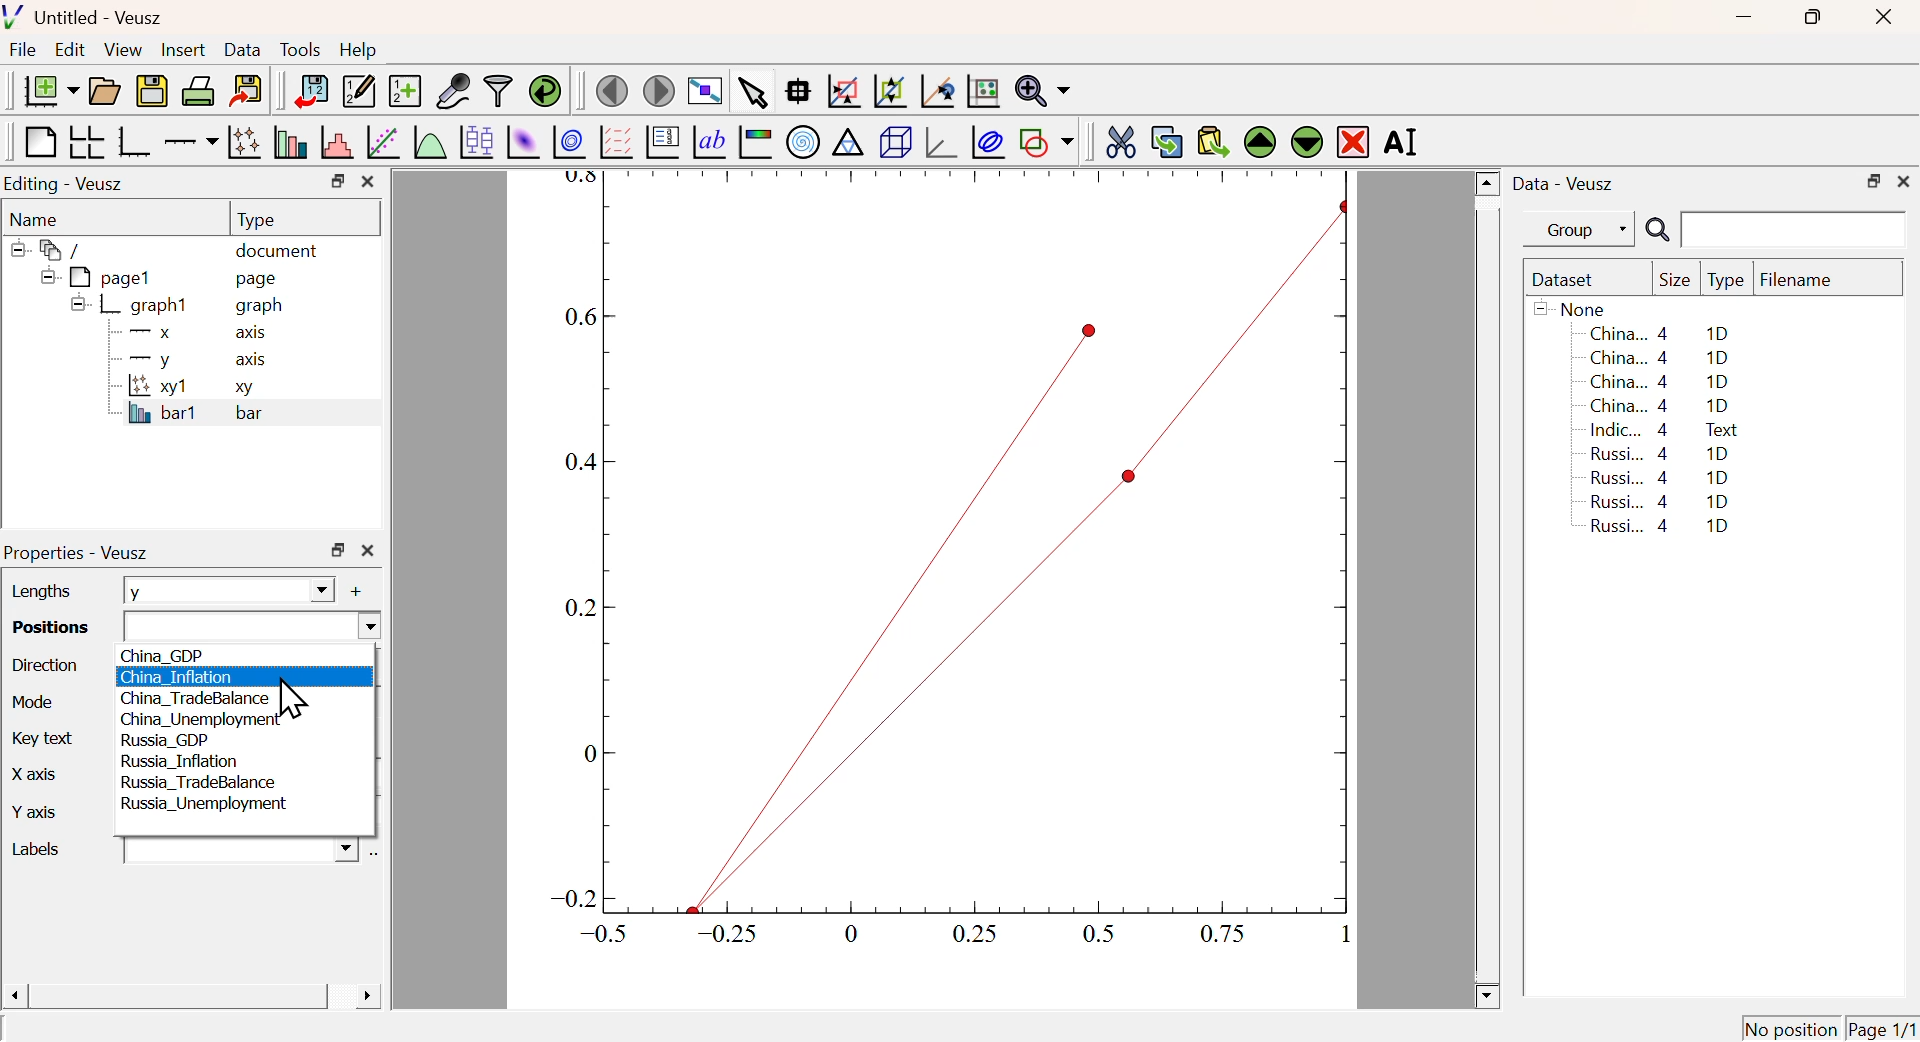 The image size is (1920, 1042). I want to click on Restore Down, so click(338, 550).